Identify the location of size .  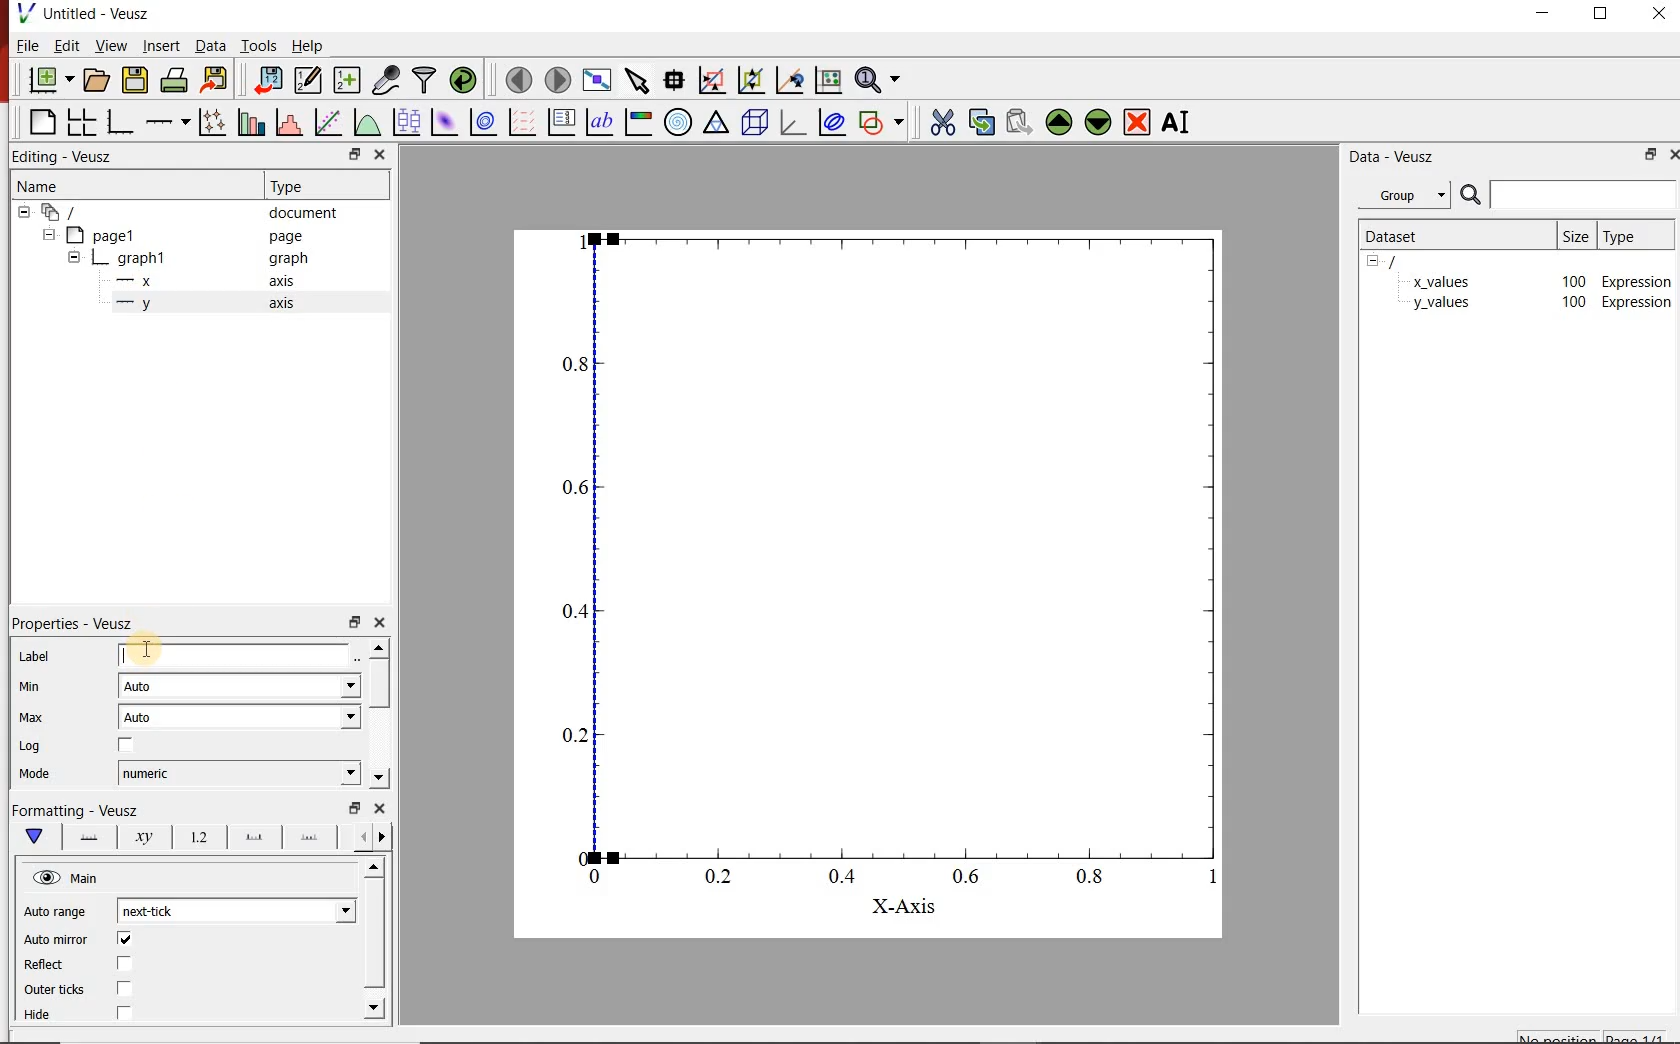
(1577, 236).